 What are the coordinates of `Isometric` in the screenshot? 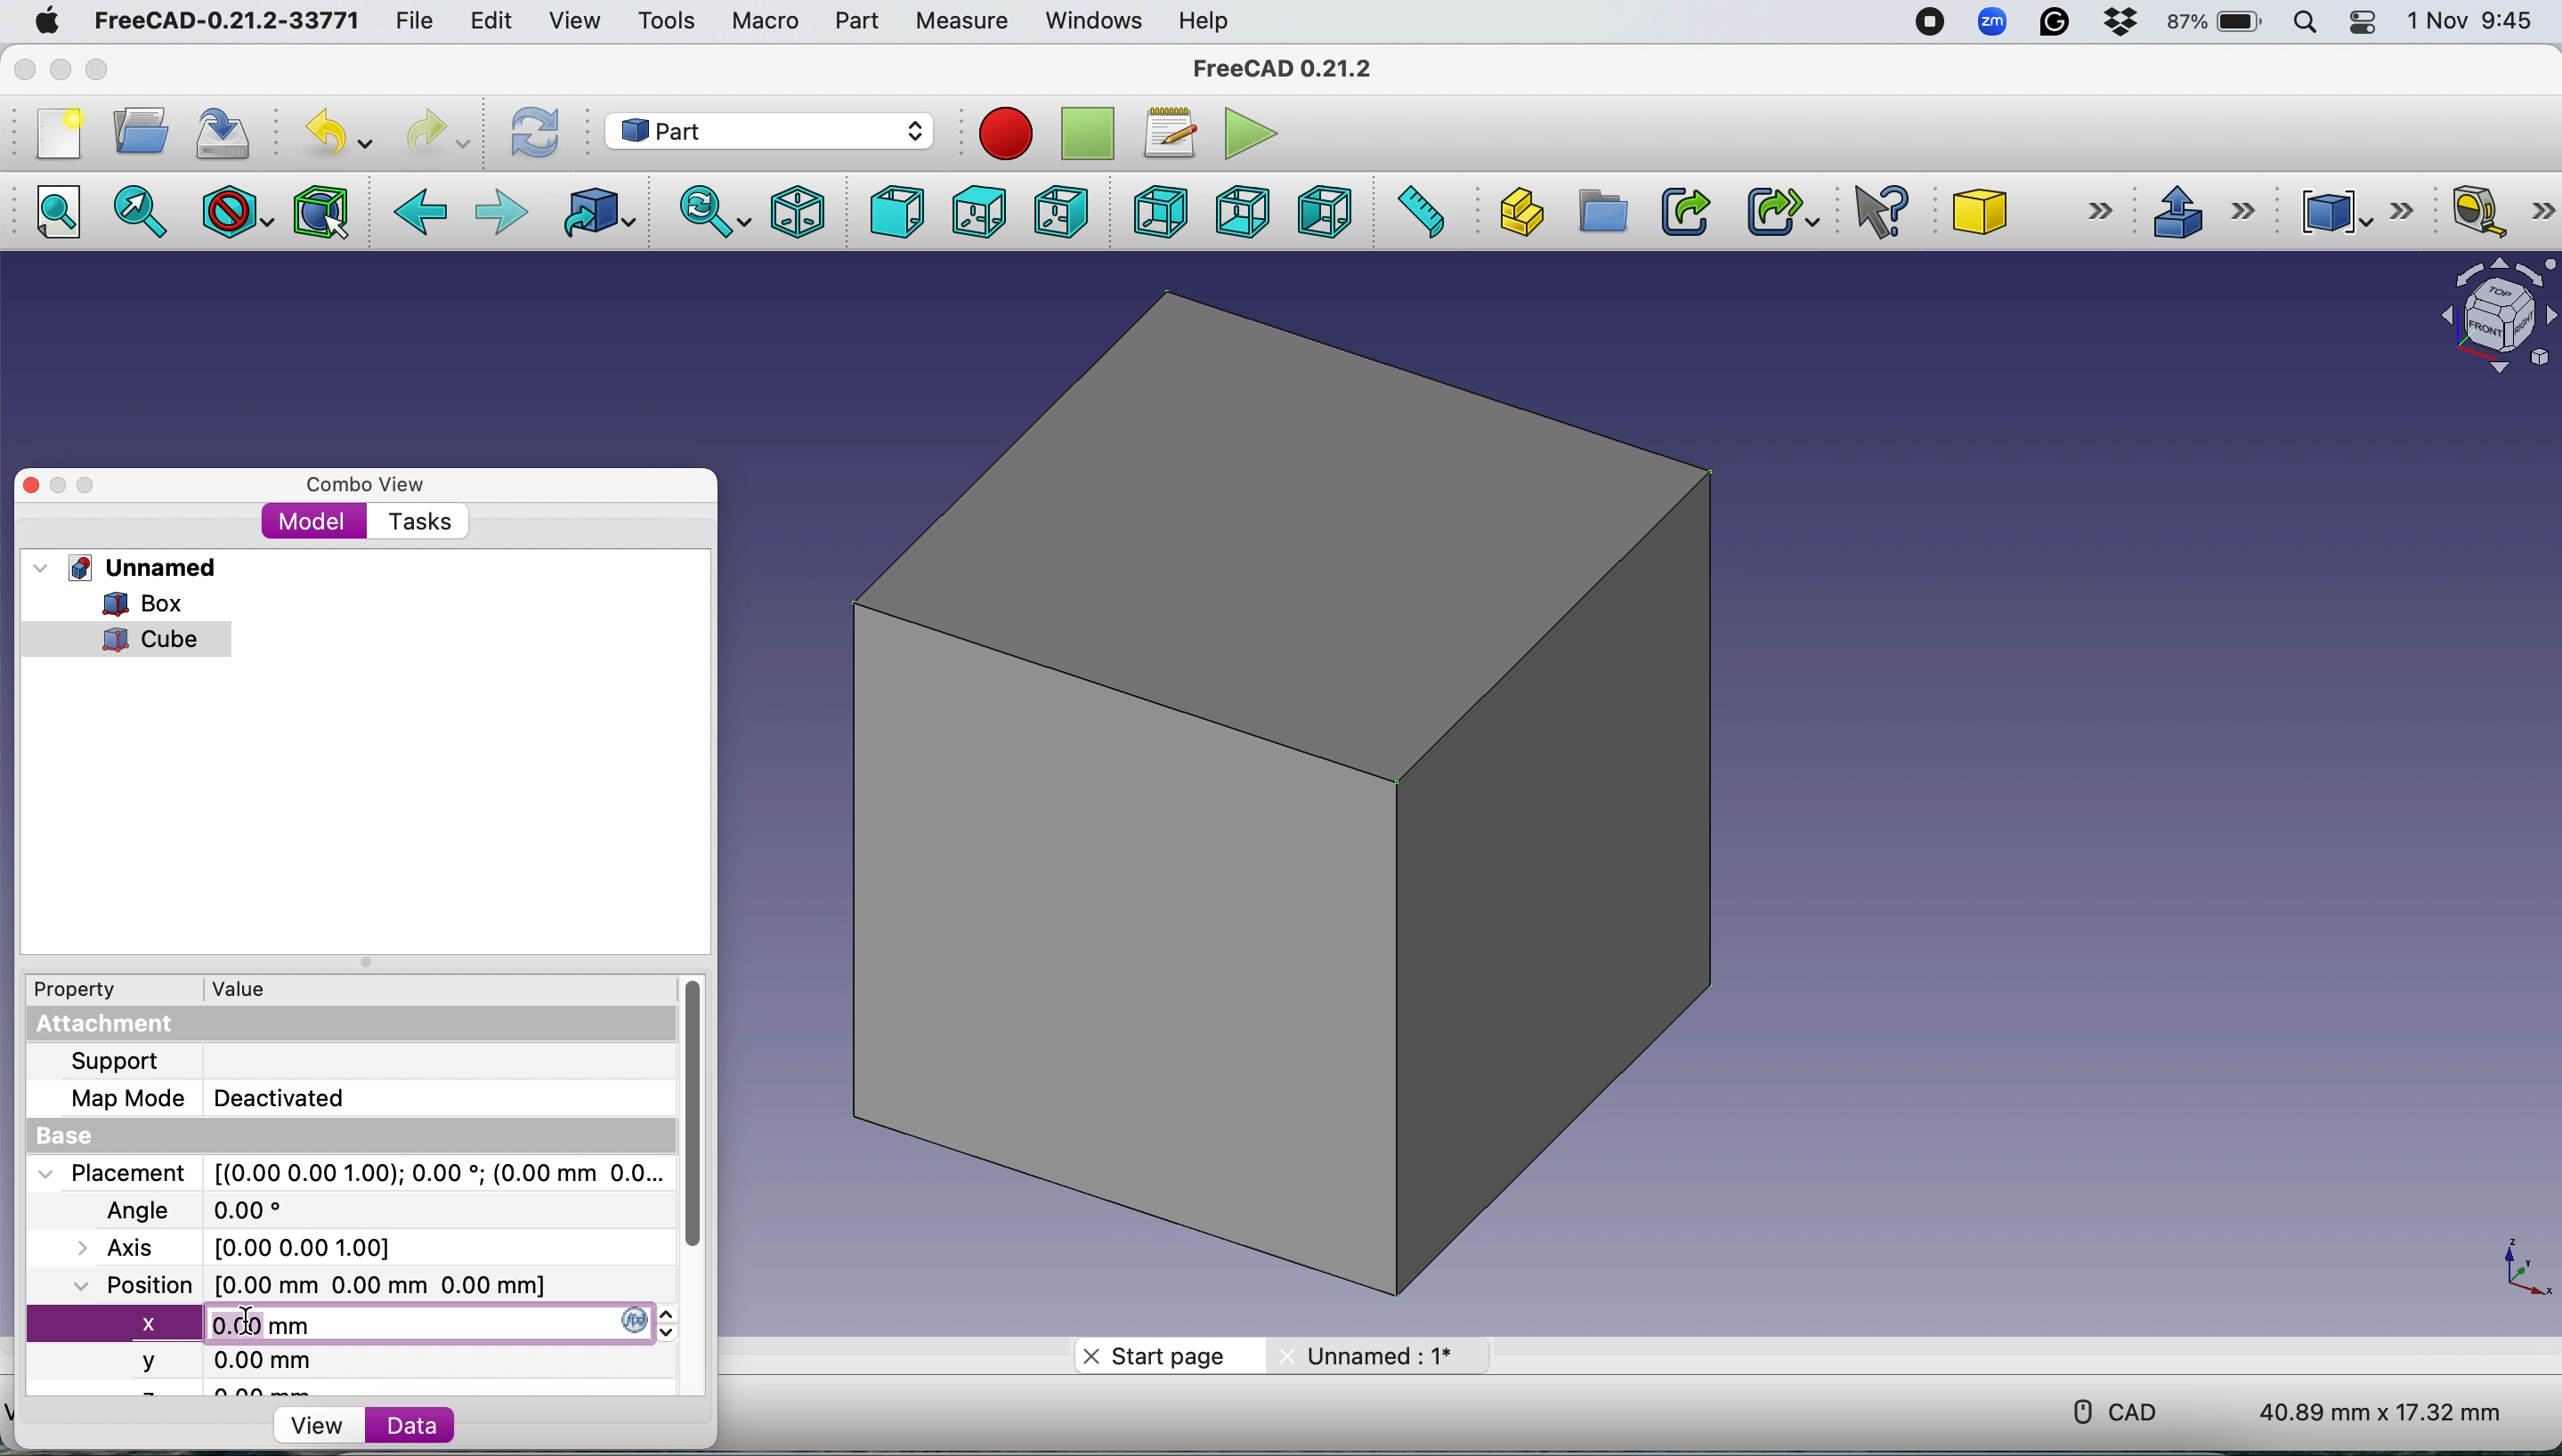 It's located at (798, 209).